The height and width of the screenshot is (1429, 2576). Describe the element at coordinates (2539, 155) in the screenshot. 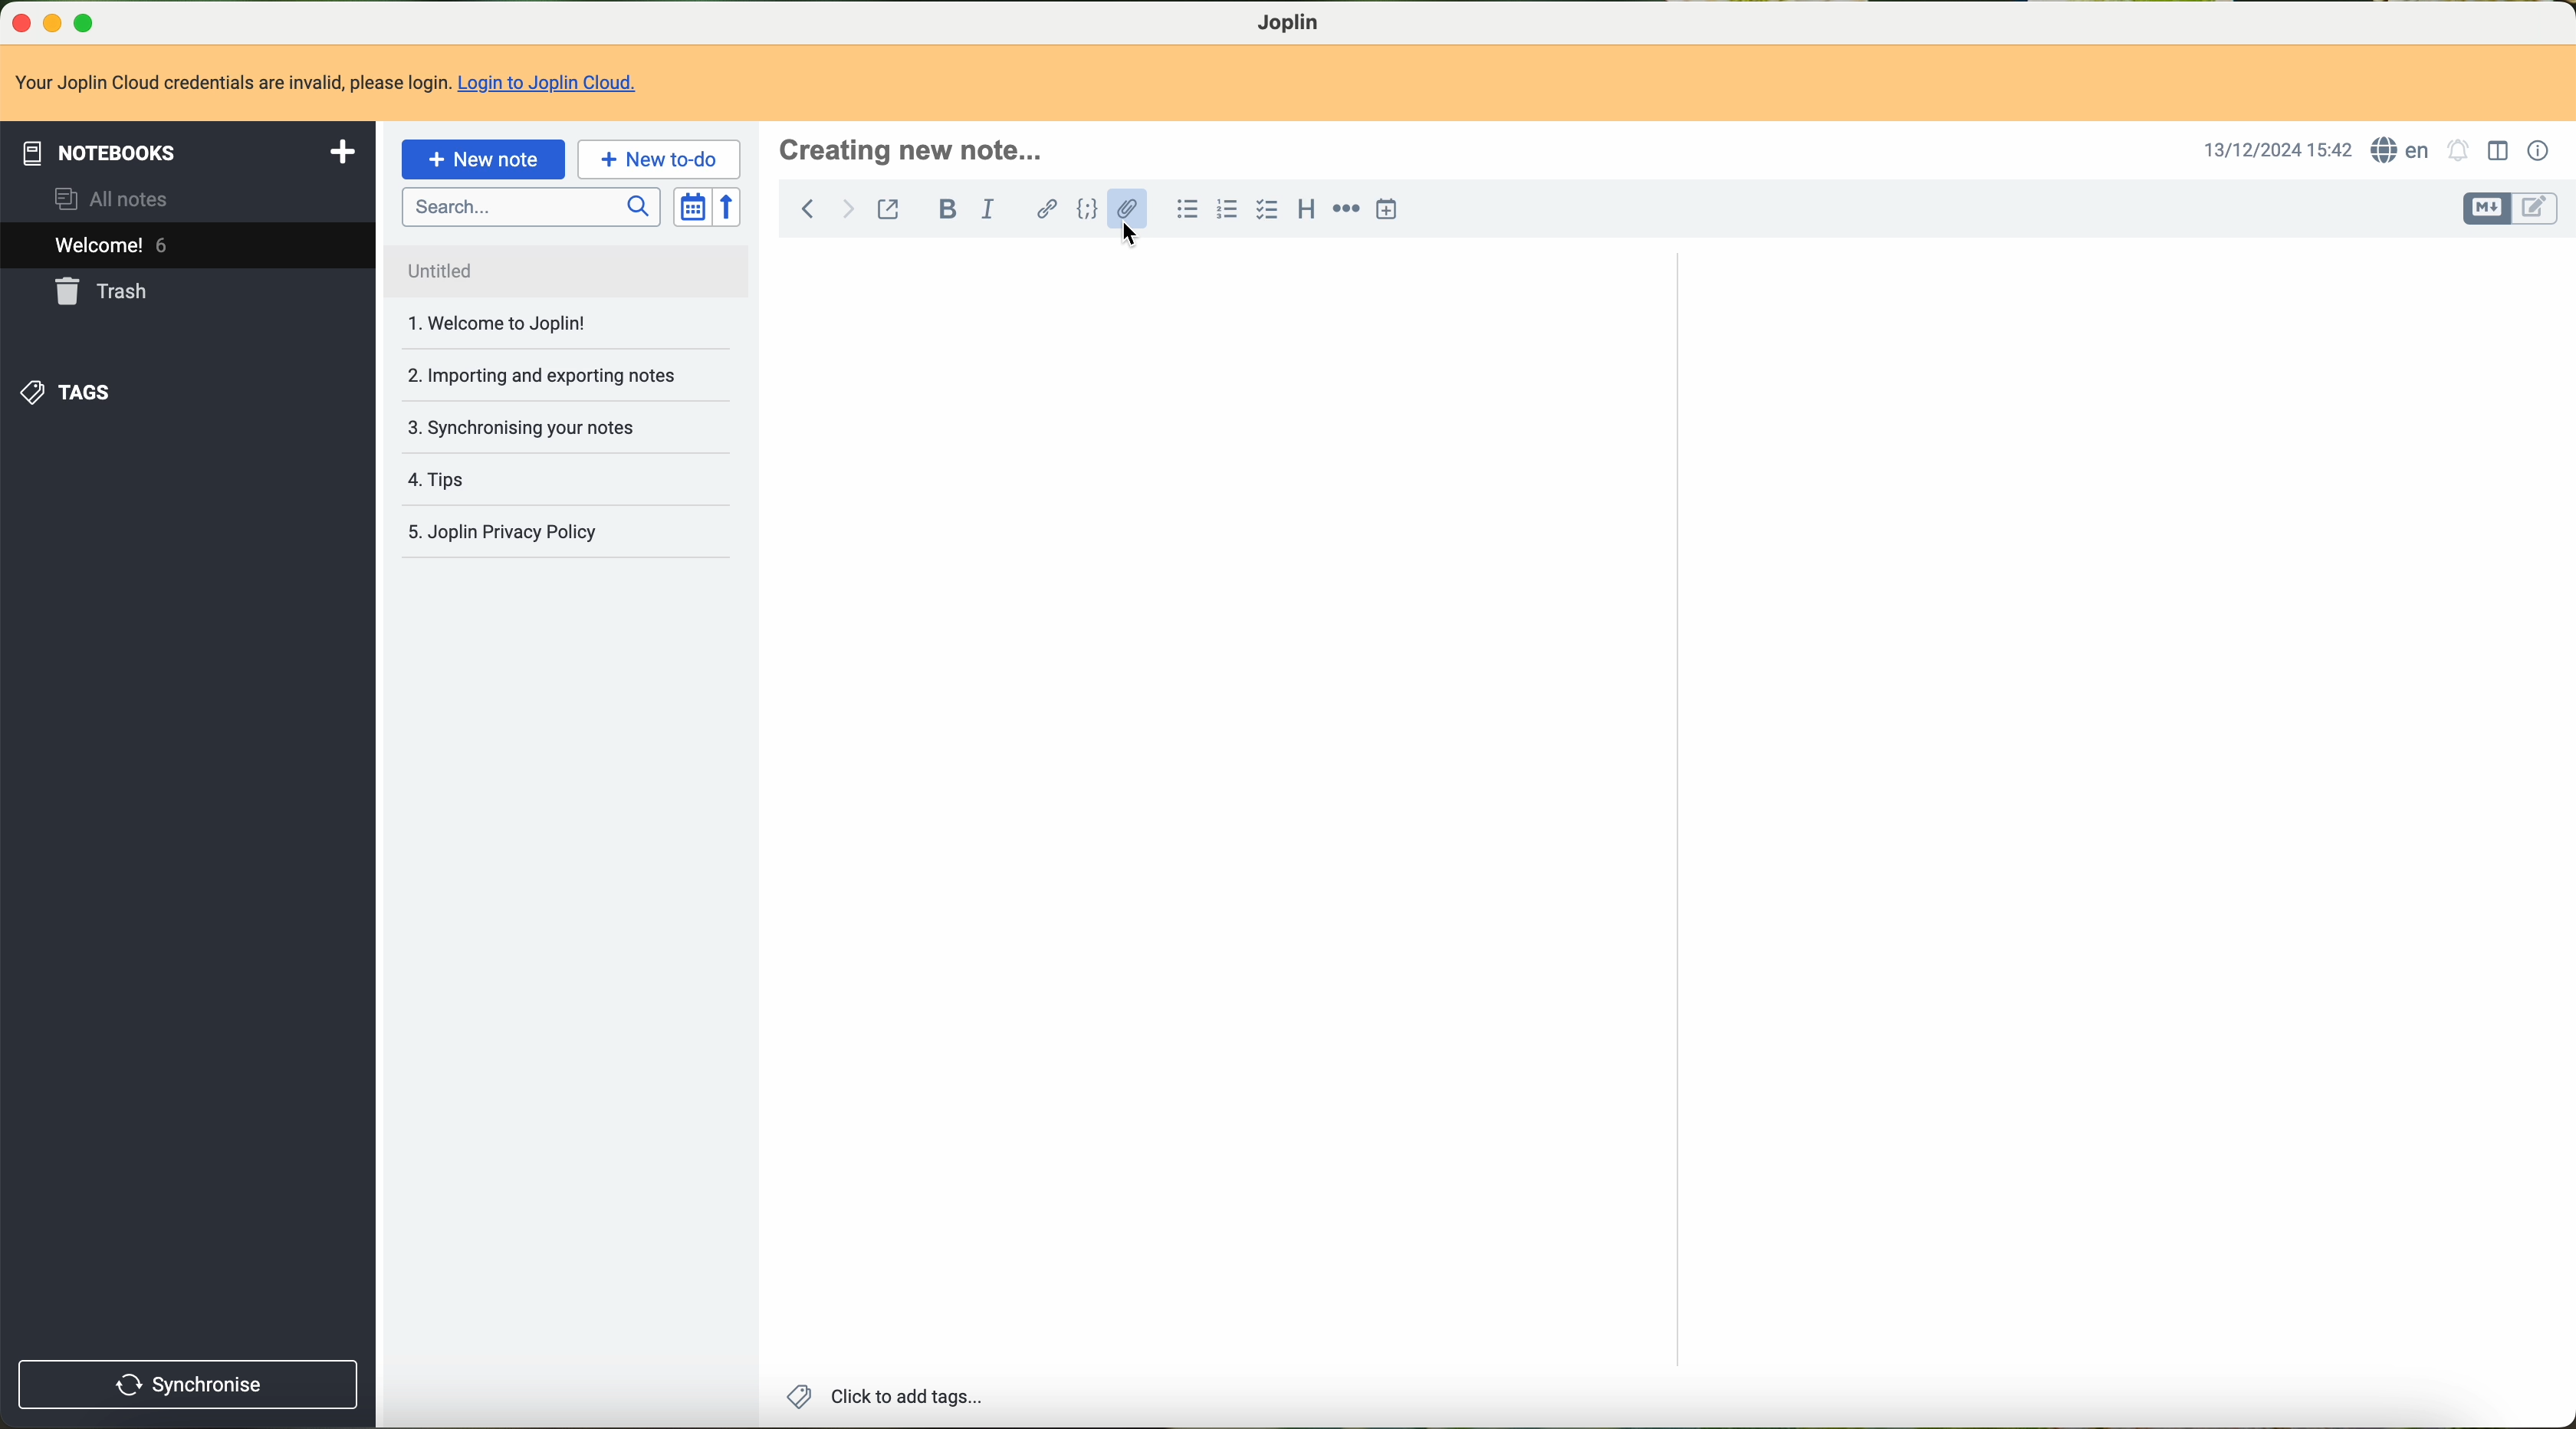

I see `note properties` at that location.